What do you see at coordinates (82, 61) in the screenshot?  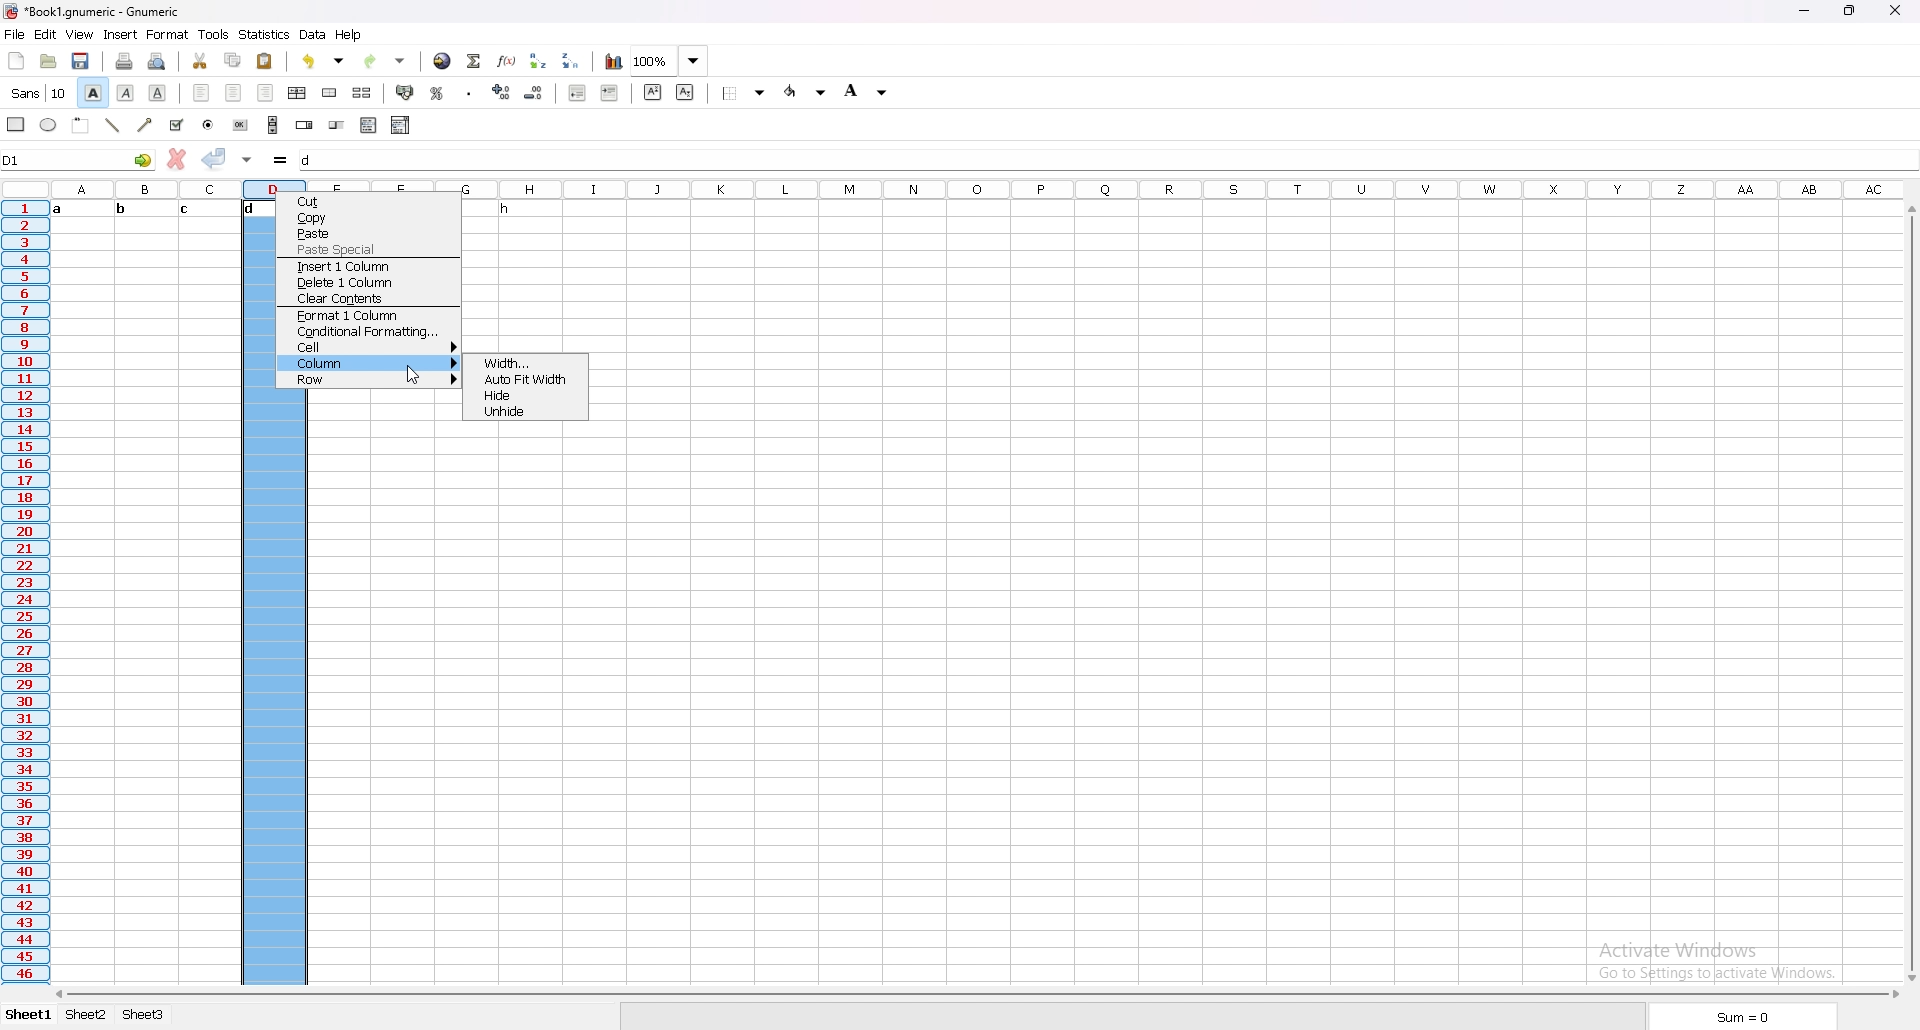 I see `save` at bounding box center [82, 61].